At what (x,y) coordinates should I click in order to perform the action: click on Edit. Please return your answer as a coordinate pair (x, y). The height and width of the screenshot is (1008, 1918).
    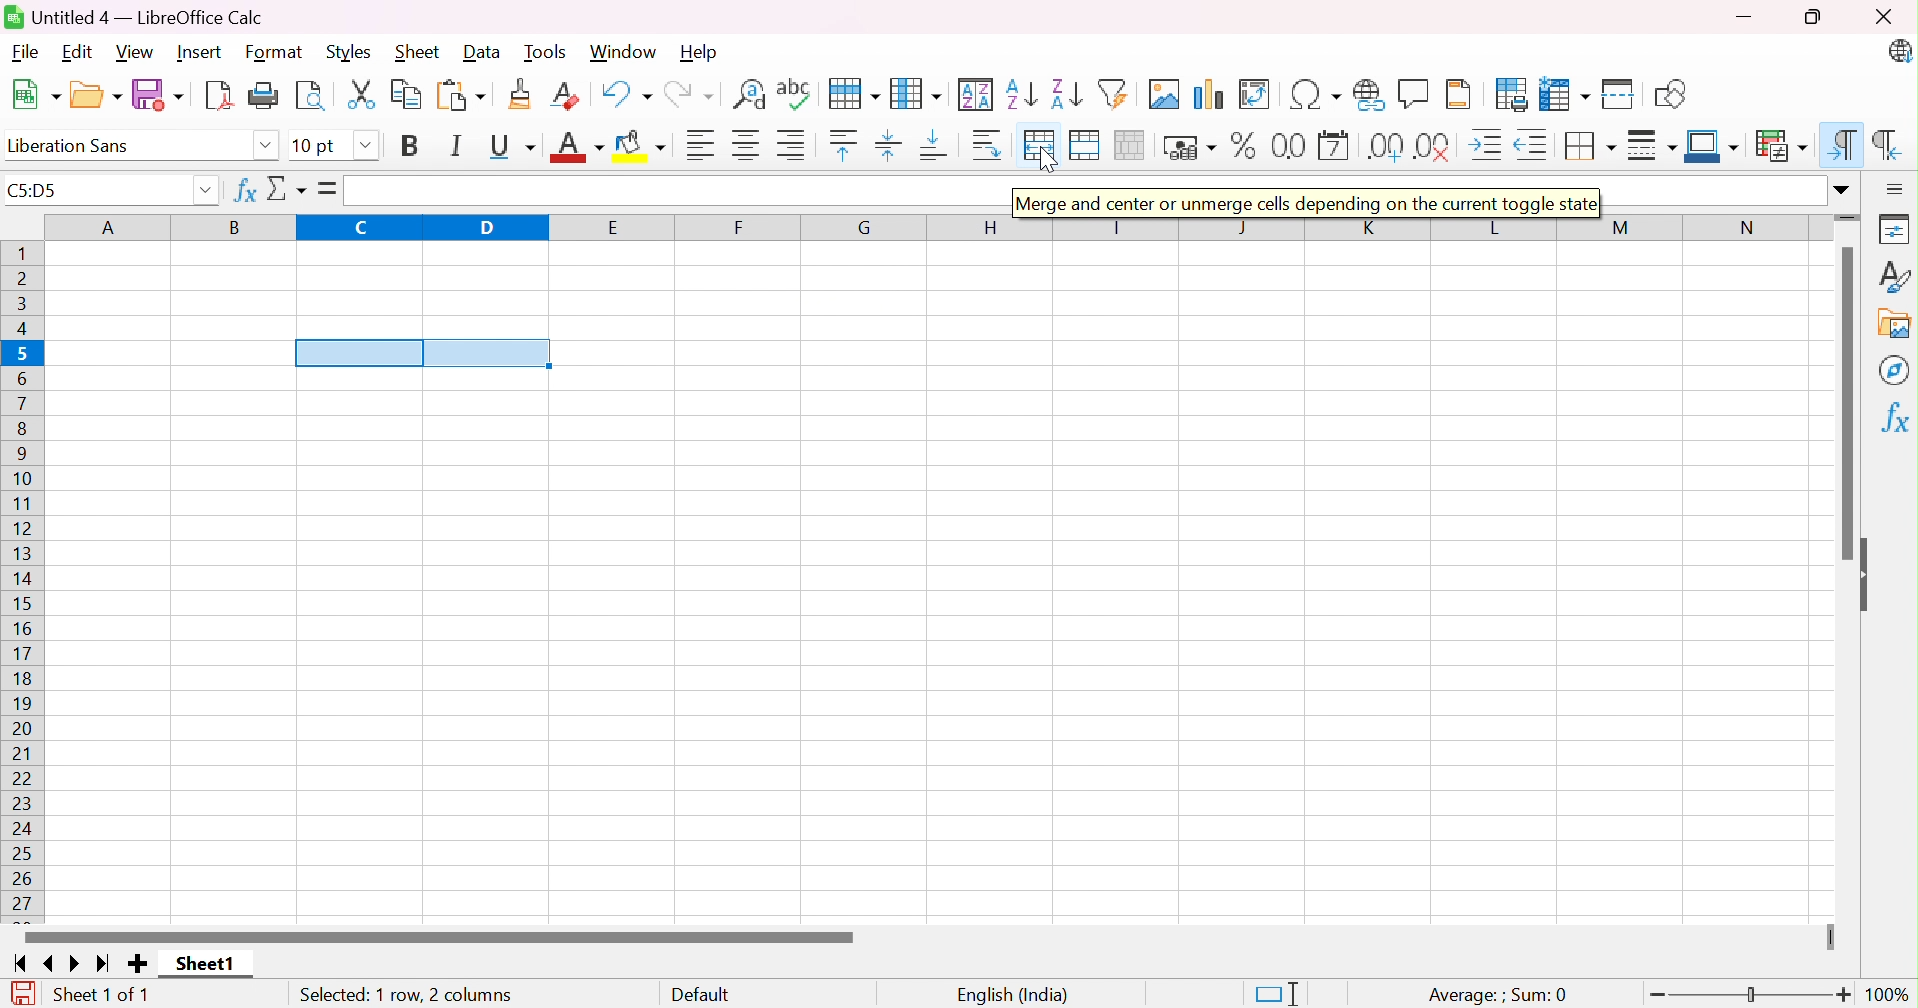
    Looking at the image, I should click on (76, 53).